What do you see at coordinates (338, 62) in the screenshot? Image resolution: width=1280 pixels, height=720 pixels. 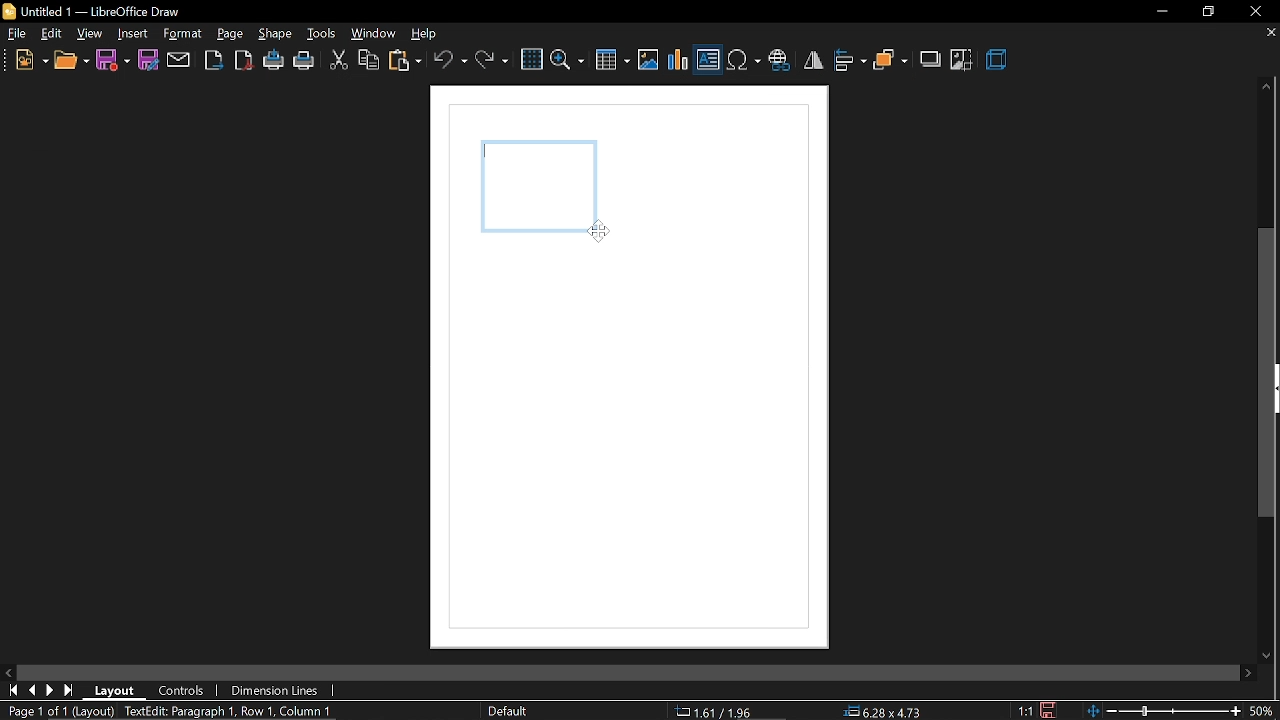 I see `cut` at bounding box center [338, 62].